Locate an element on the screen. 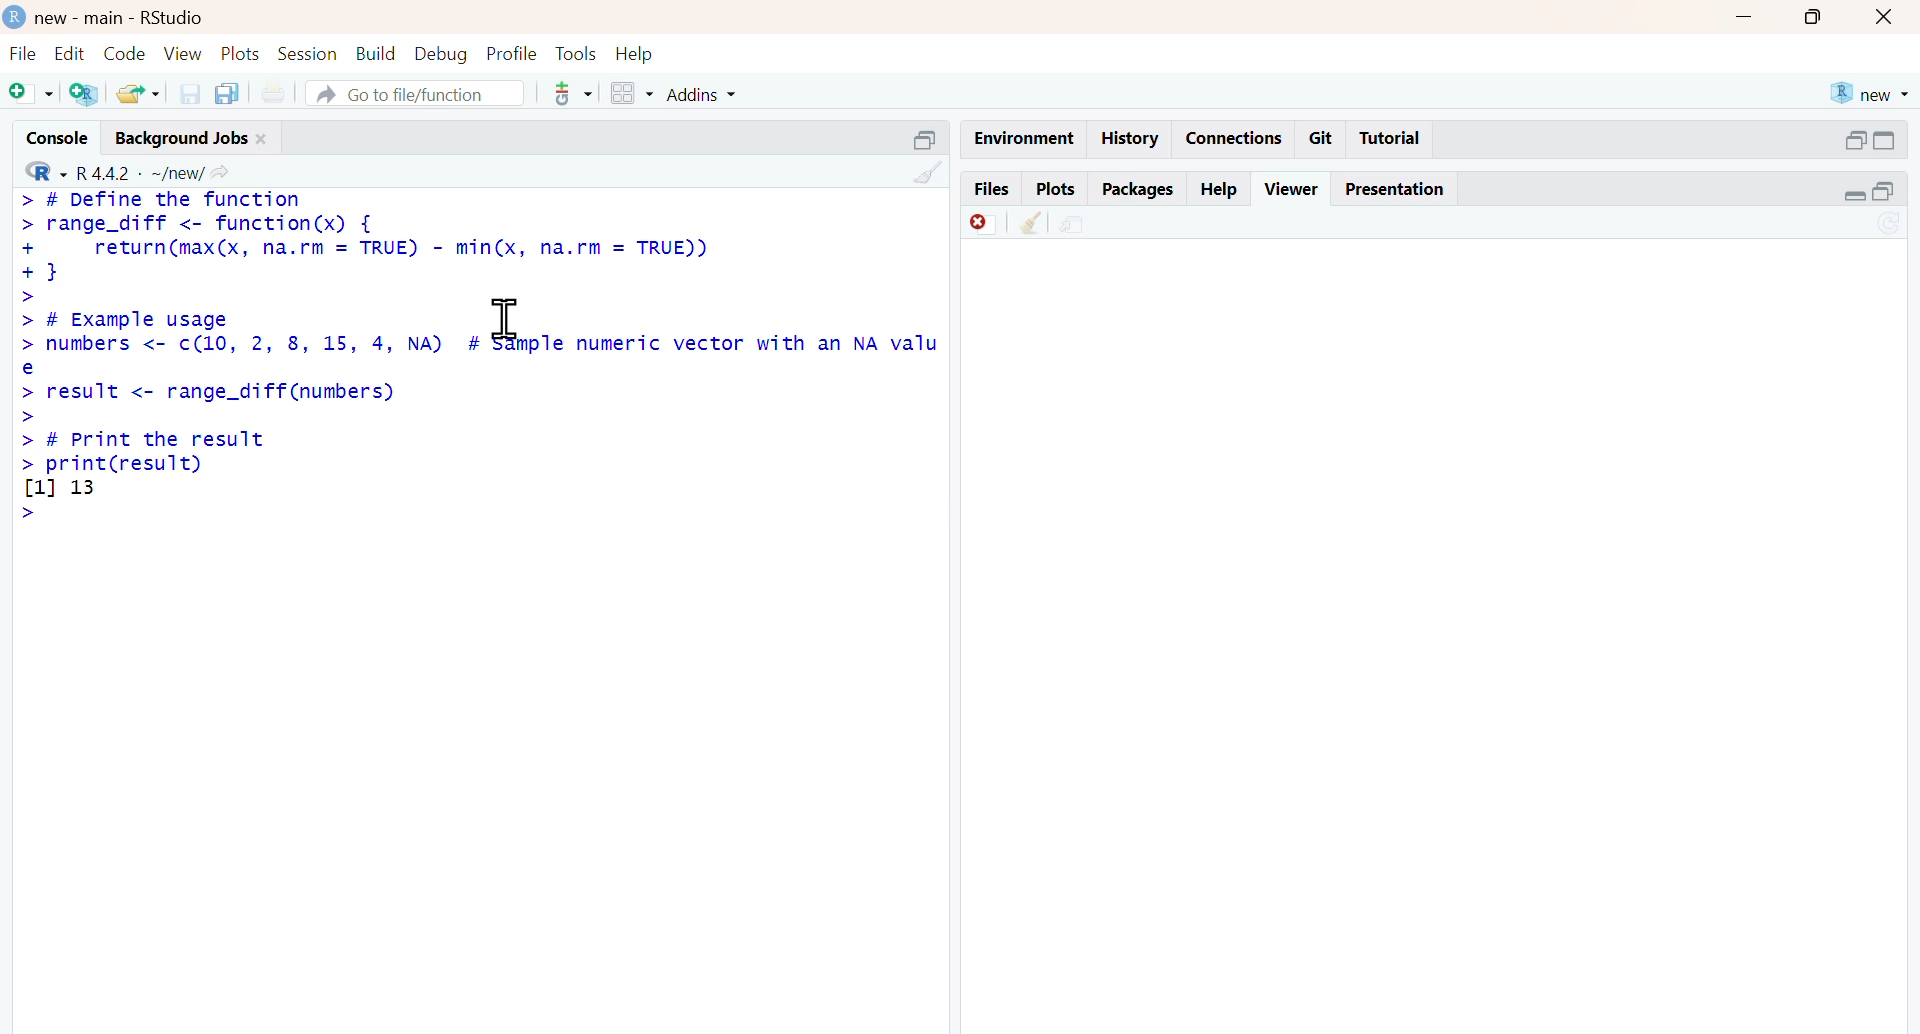 The width and height of the screenshot is (1920, 1034). debug is located at coordinates (442, 55).